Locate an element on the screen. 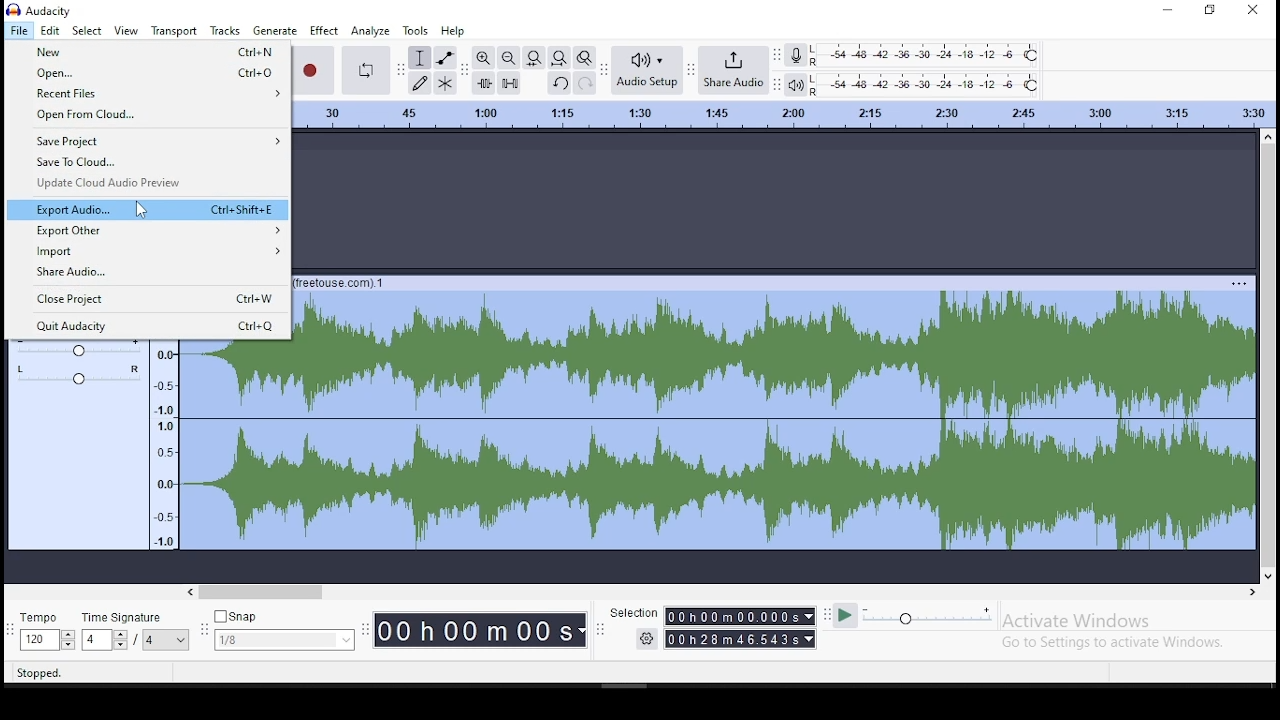 The width and height of the screenshot is (1280, 720). share audio is located at coordinates (150, 274).